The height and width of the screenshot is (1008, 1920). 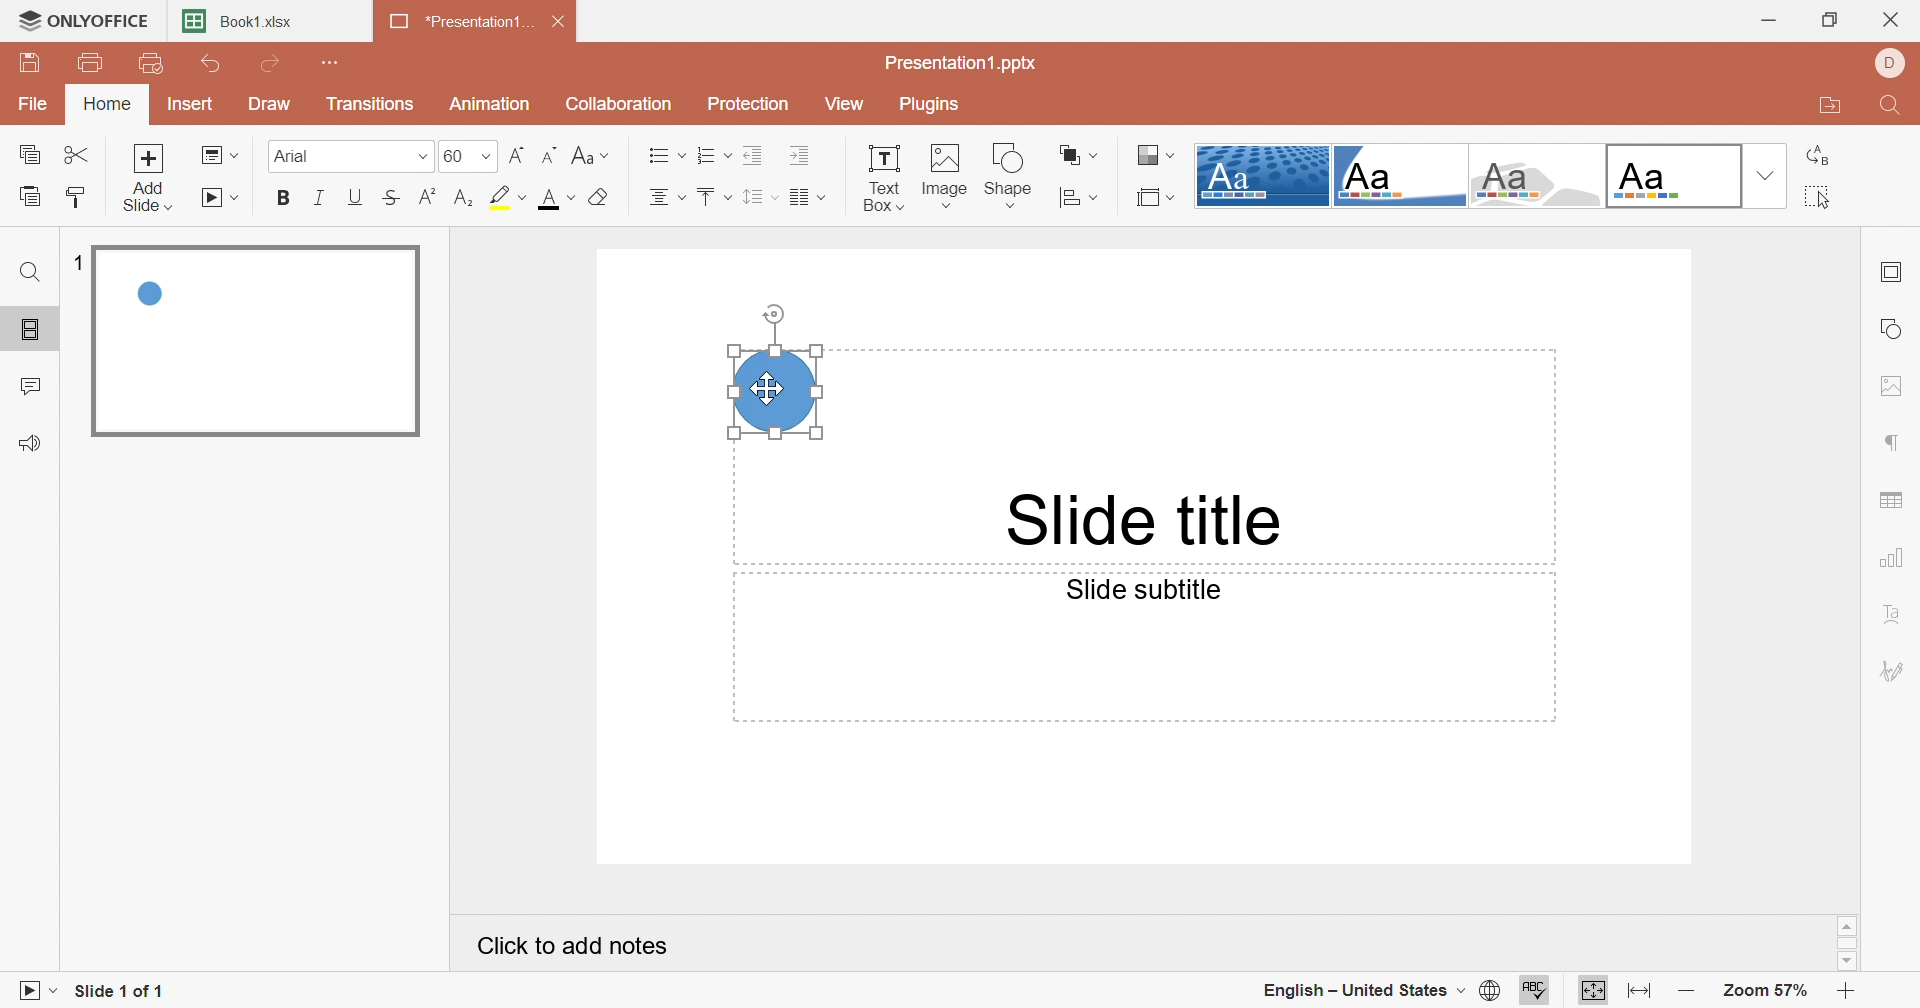 What do you see at coordinates (1897, 15) in the screenshot?
I see `Close` at bounding box center [1897, 15].